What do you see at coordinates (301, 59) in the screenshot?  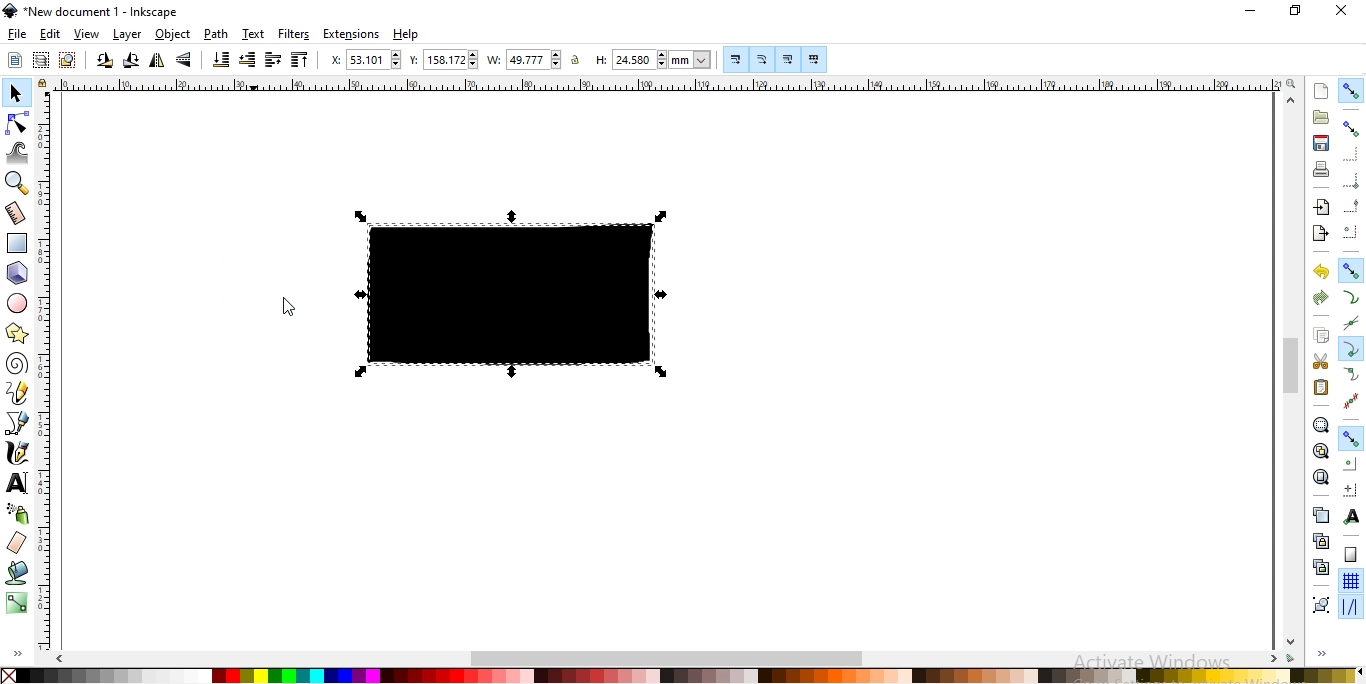 I see `raise selection to top` at bounding box center [301, 59].